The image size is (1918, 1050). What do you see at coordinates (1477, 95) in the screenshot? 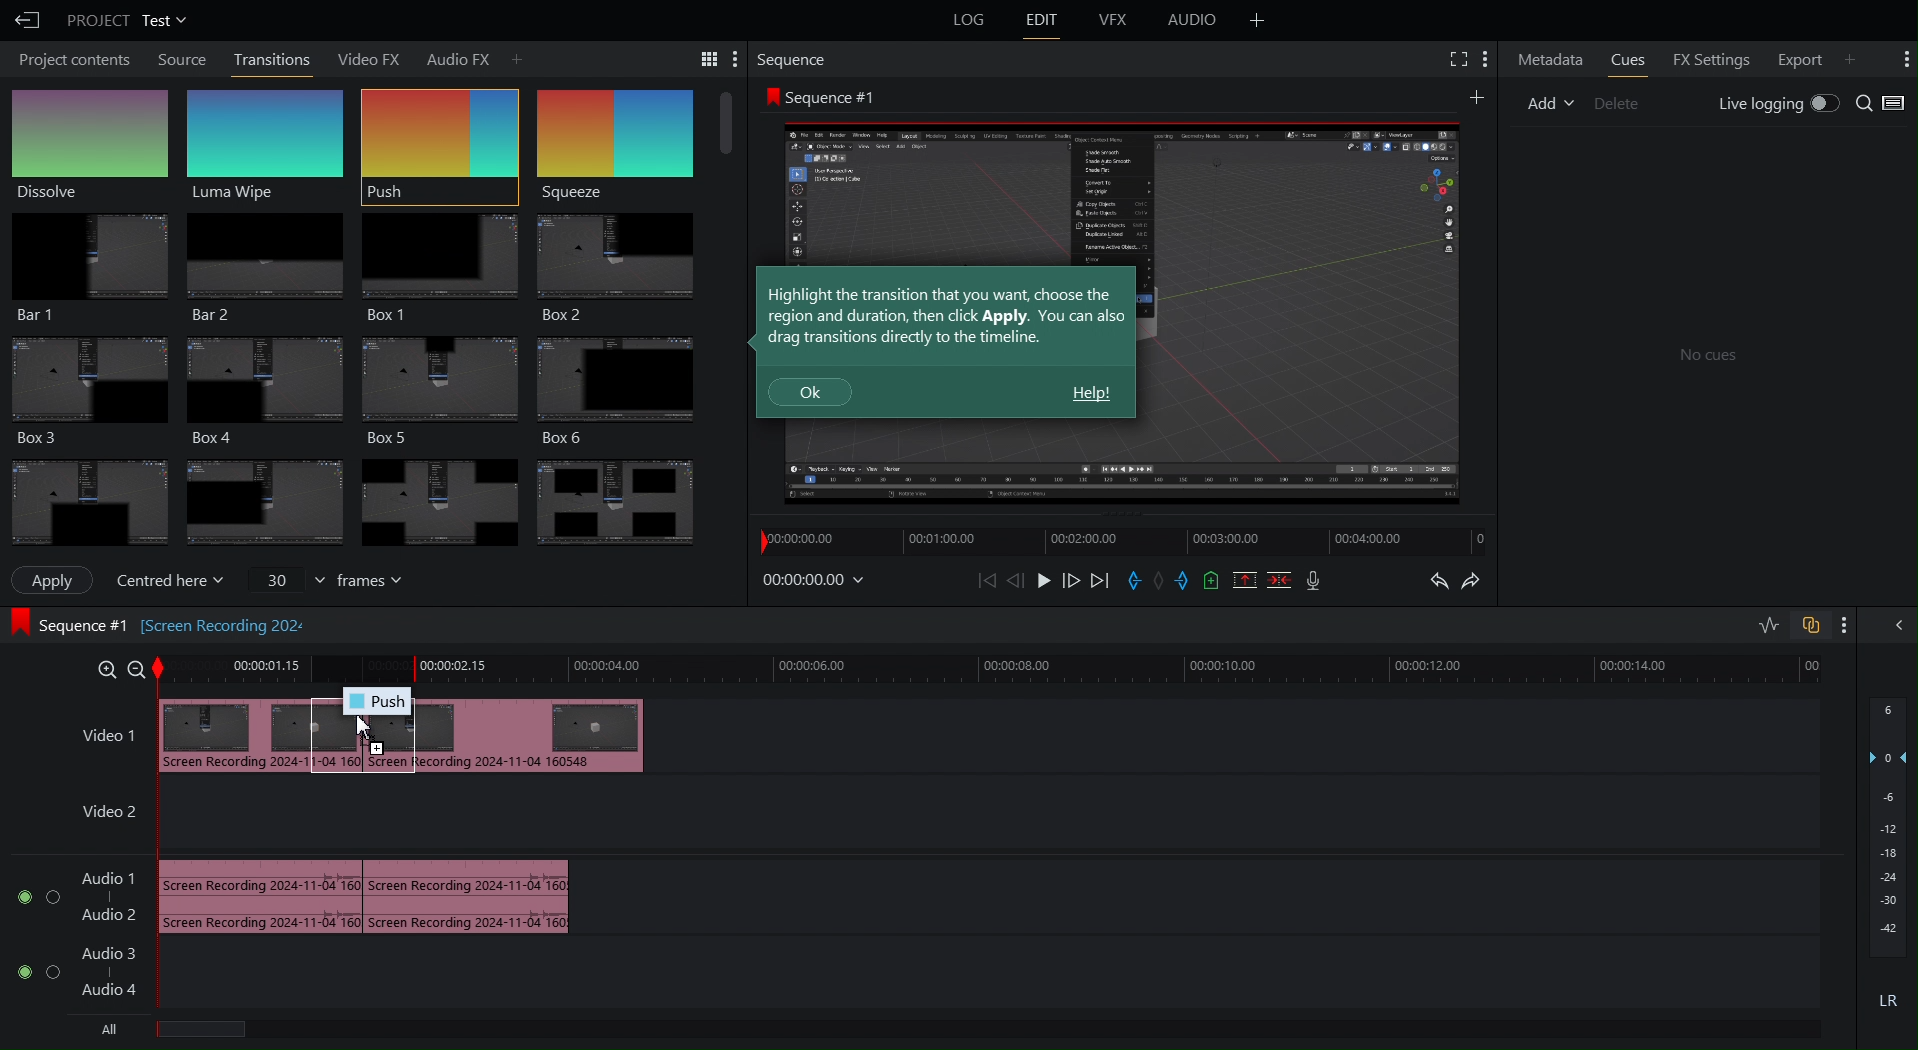
I see `More` at bounding box center [1477, 95].